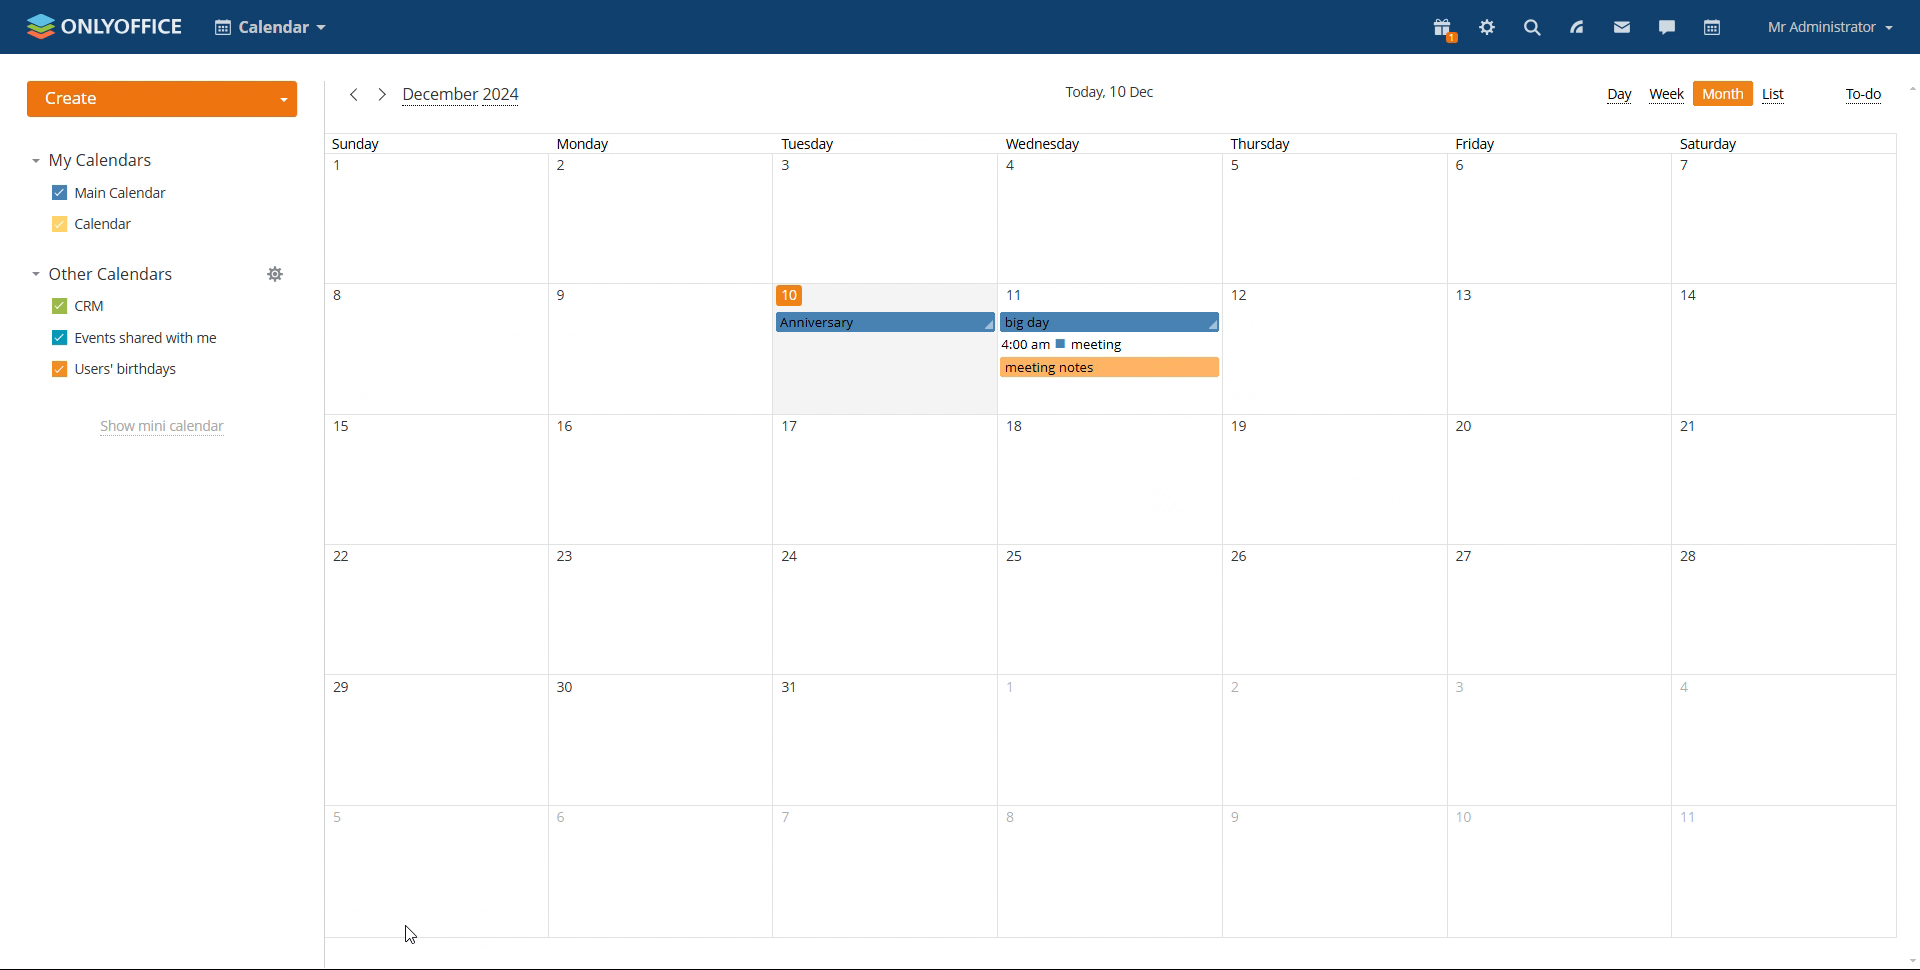 This screenshot has height=970, width=1920. What do you see at coordinates (1711, 29) in the screenshot?
I see `calendar` at bounding box center [1711, 29].